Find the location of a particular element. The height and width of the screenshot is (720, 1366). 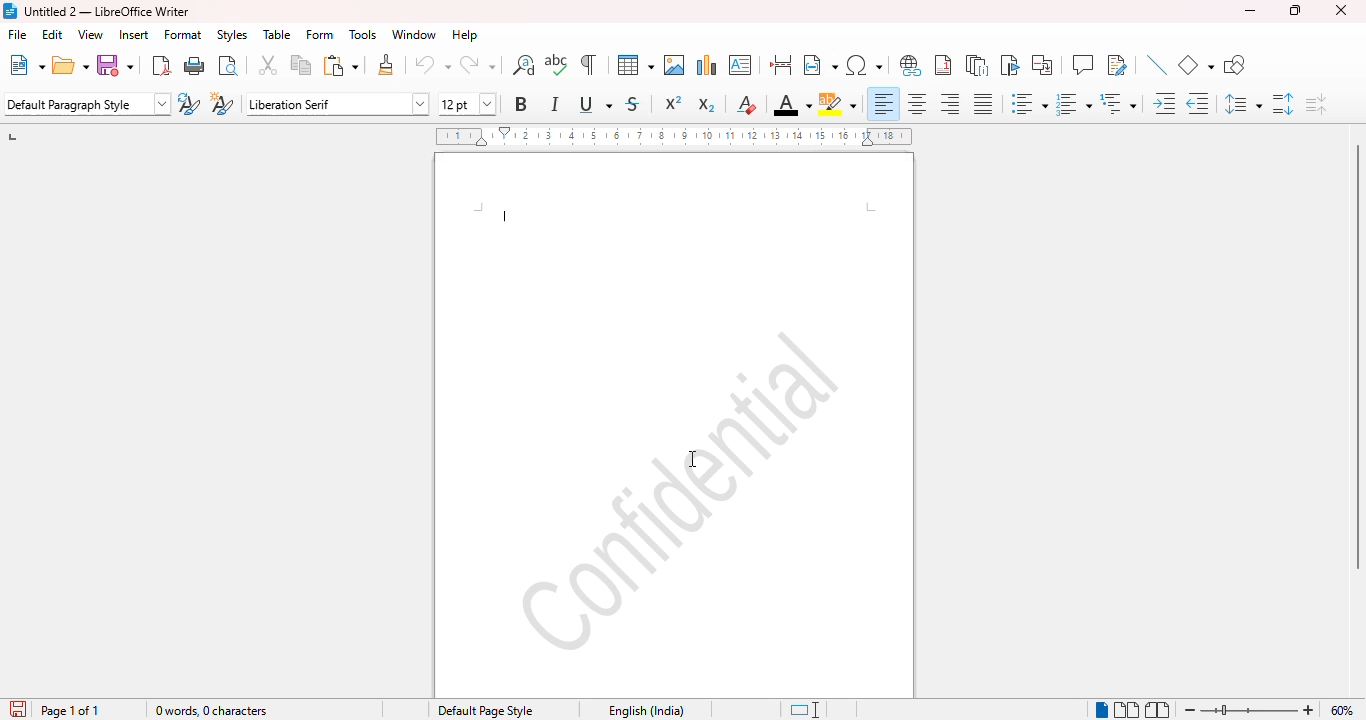

edit is located at coordinates (52, 34).